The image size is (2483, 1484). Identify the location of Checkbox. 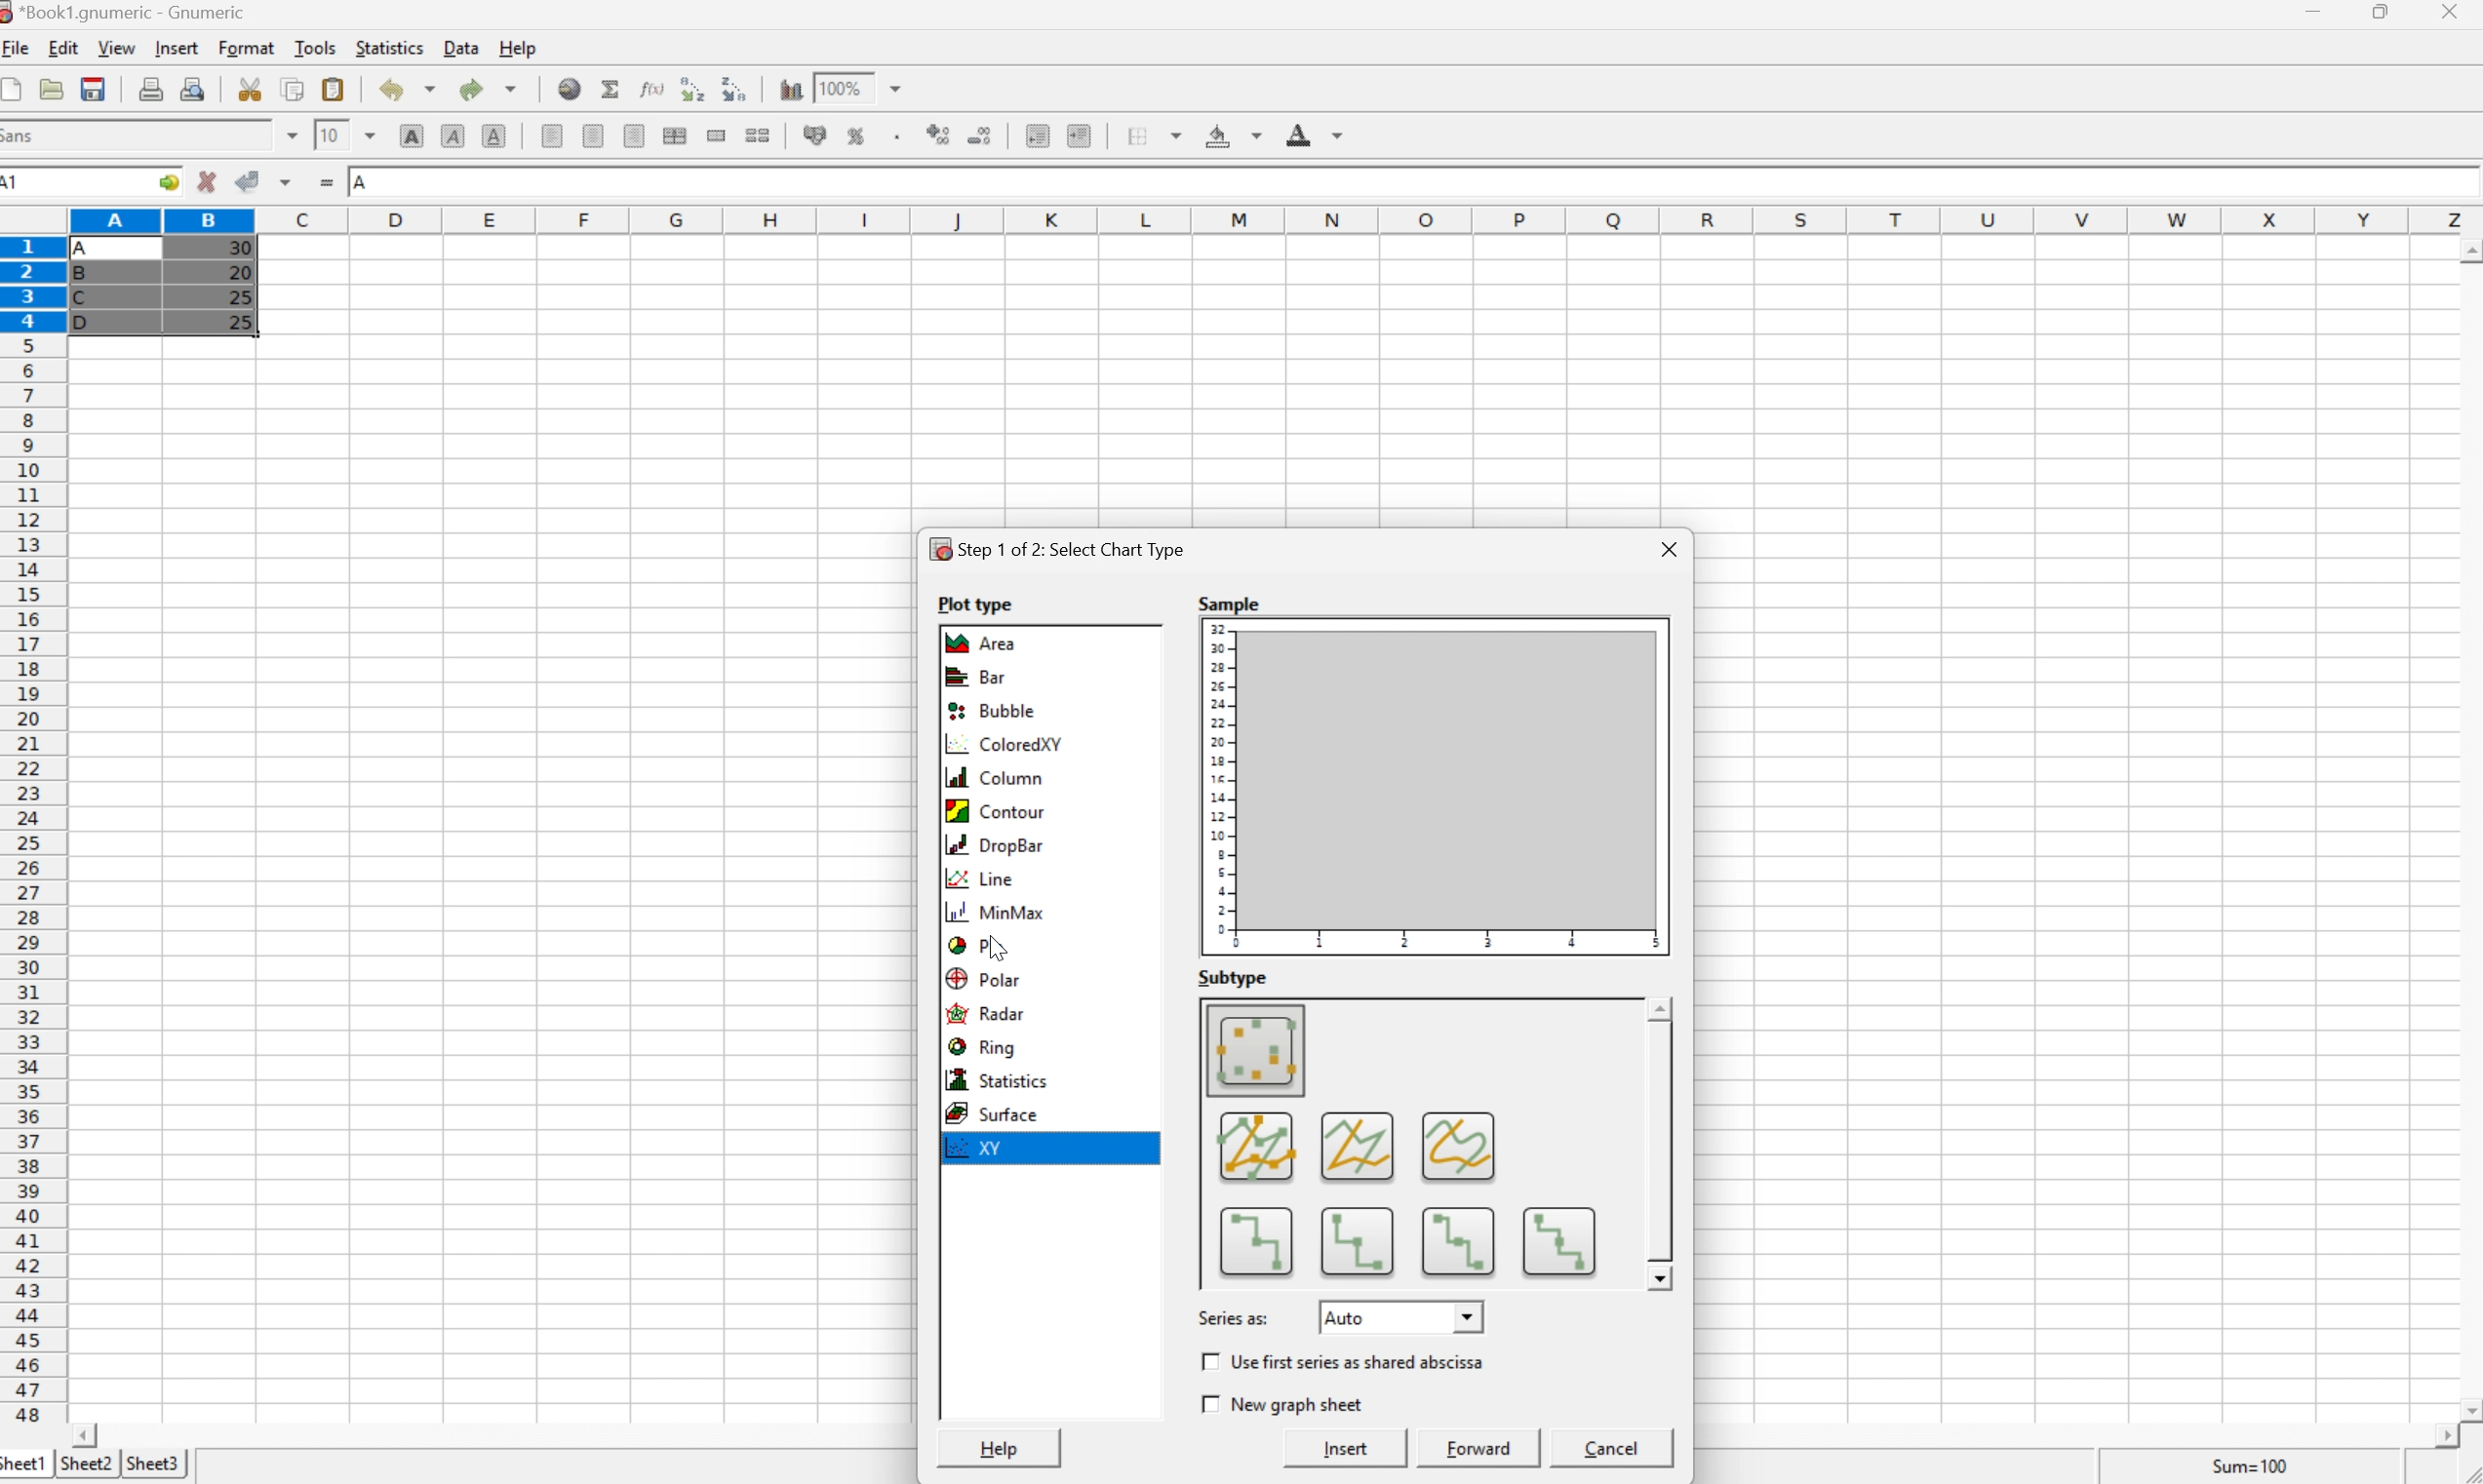
(1206, 1404).